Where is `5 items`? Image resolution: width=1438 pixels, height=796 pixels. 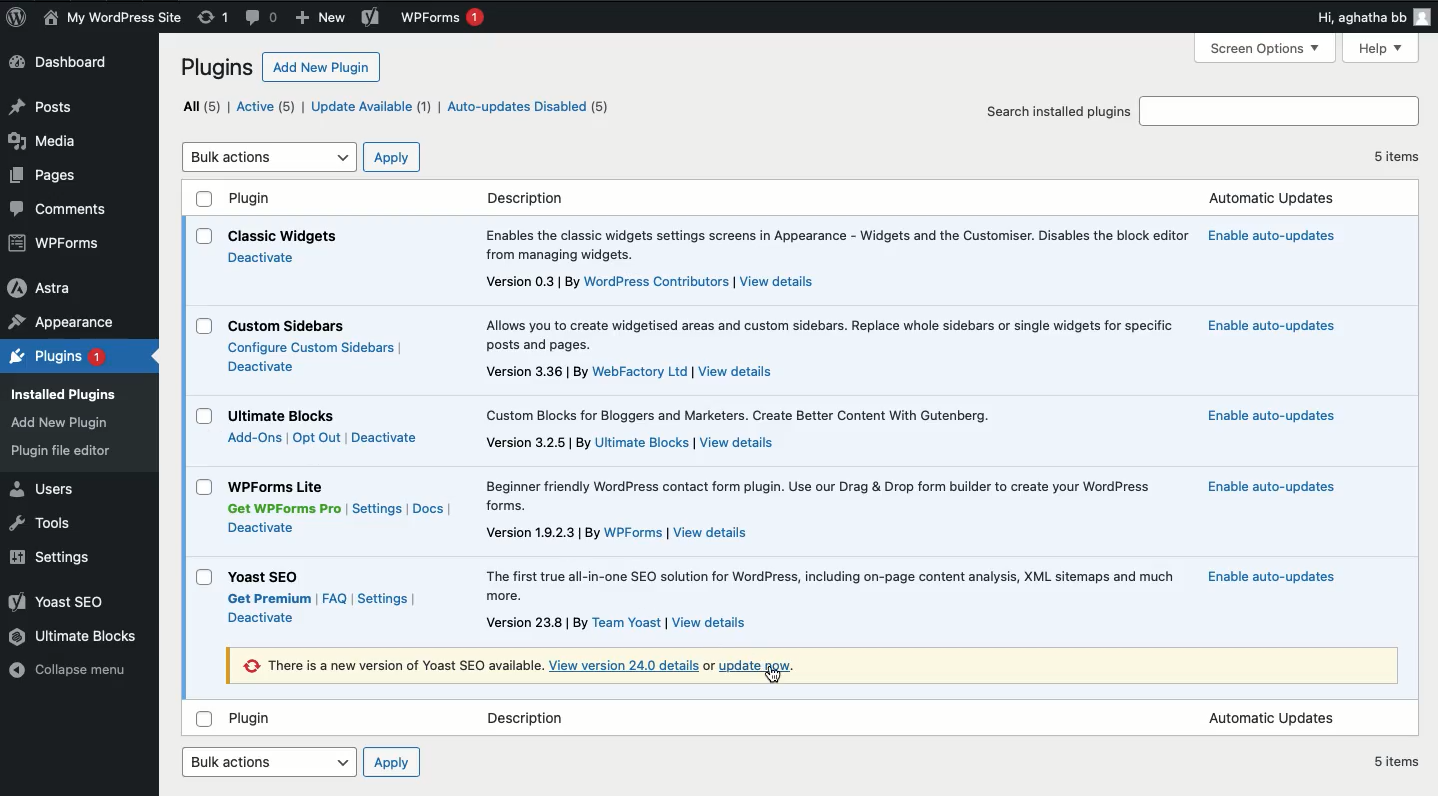 5 items is located at coordinates (1397, 761).